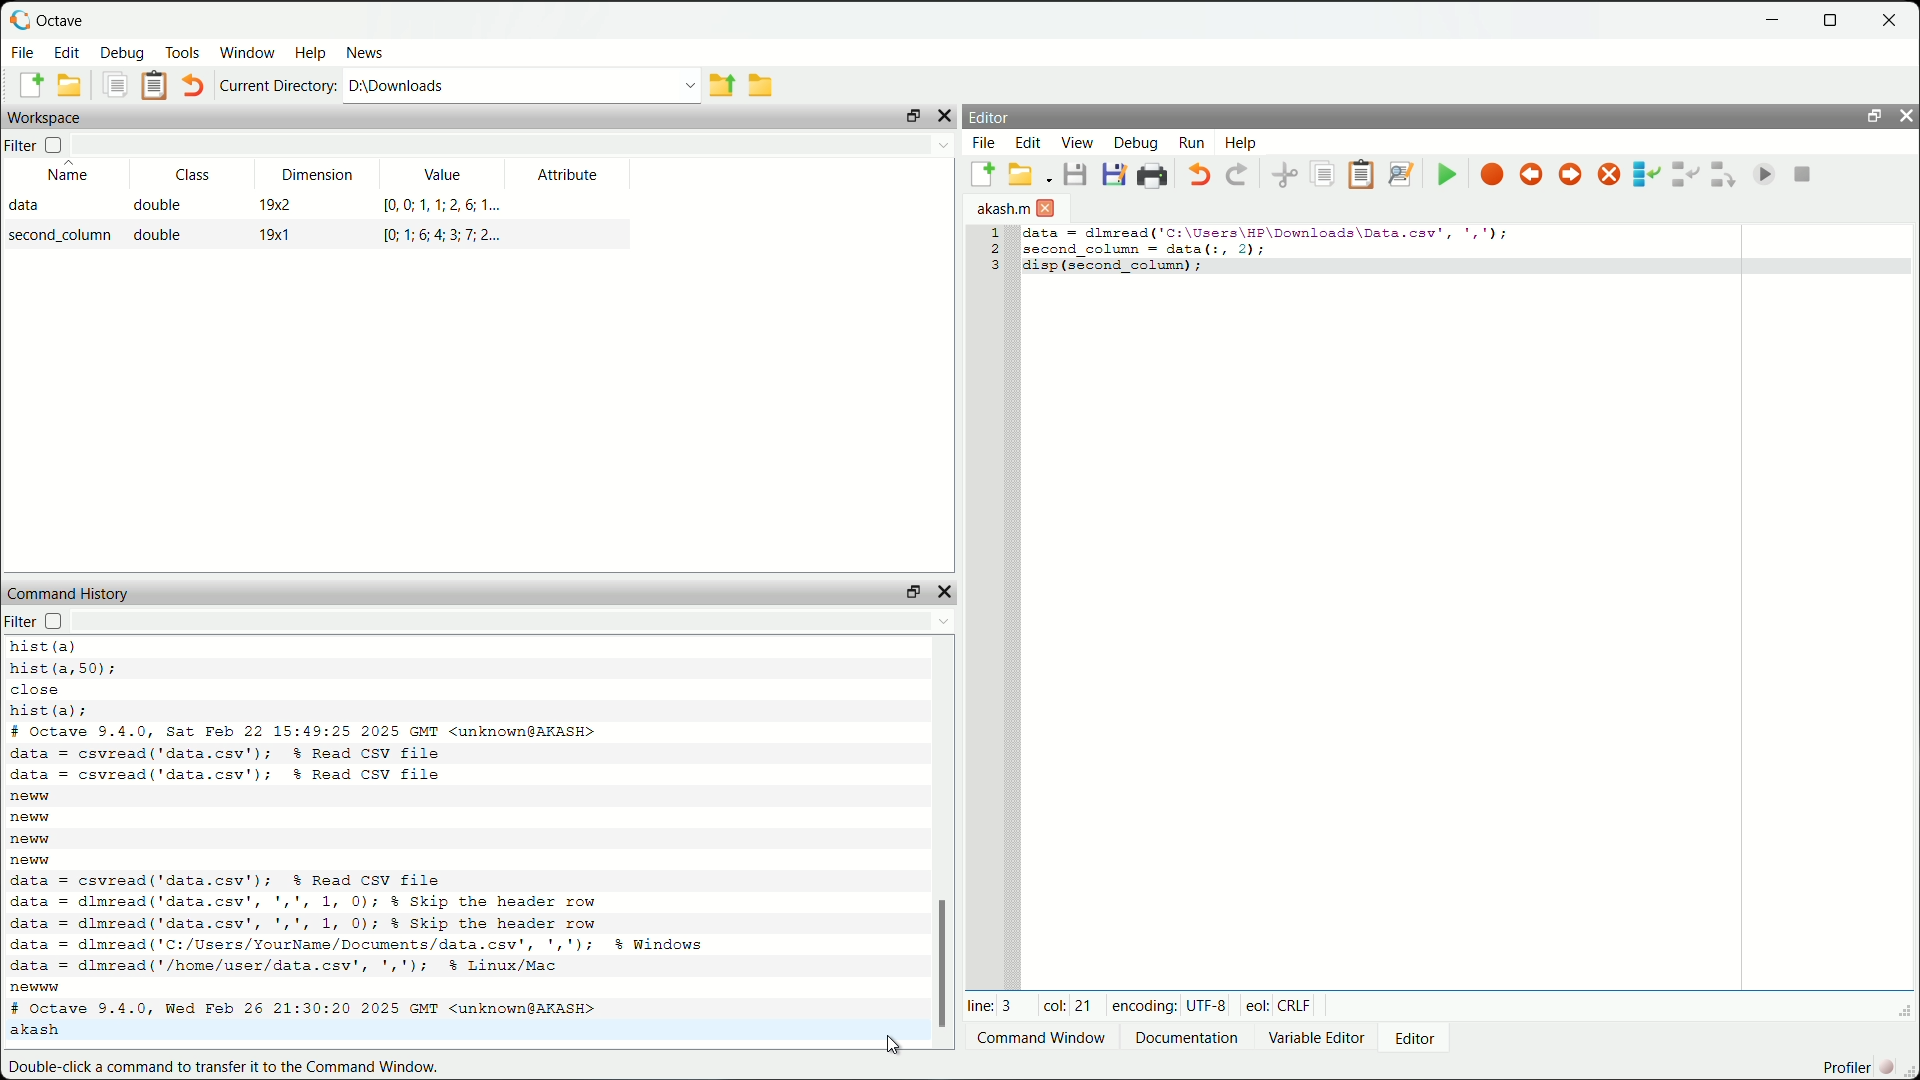 This screenshot has width=1920, height=1080. I want to click on previous breakpoint, so click(1528, 177).